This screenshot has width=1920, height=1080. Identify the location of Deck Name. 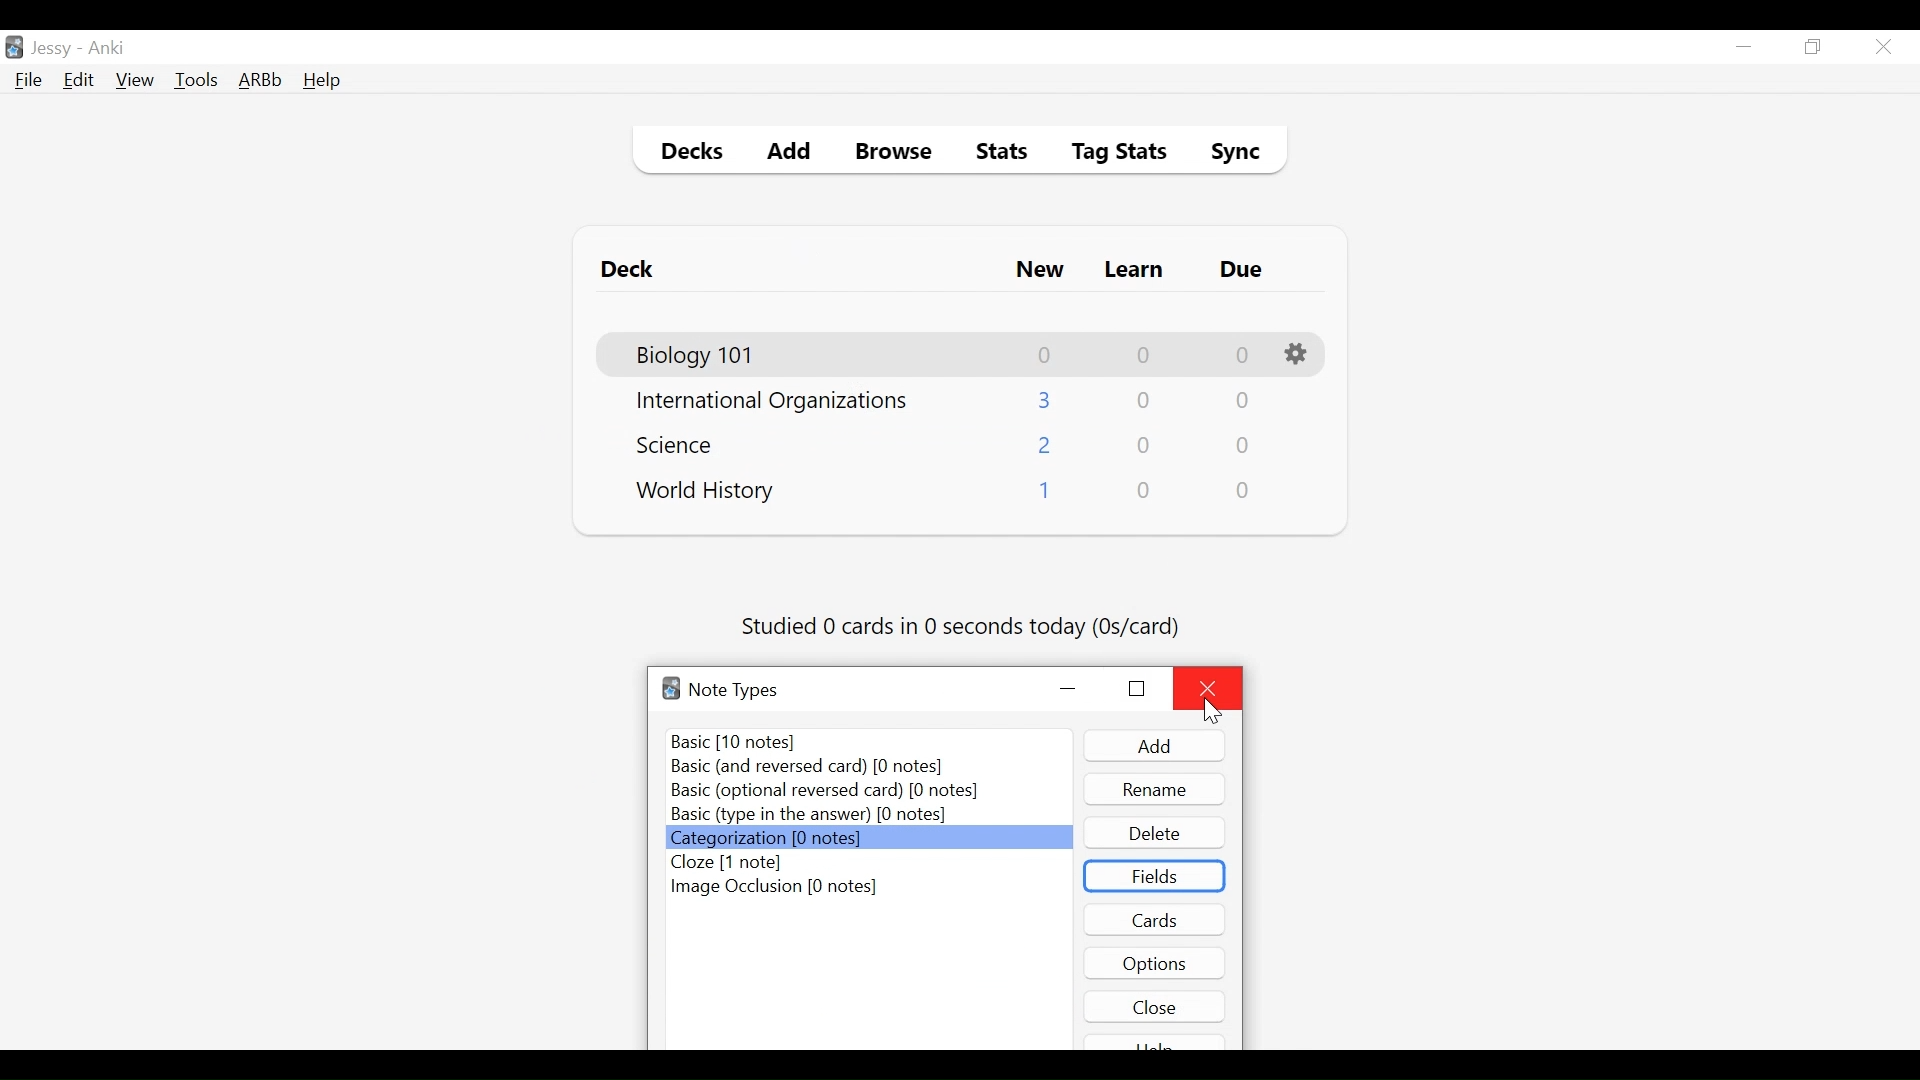
(681, 444).